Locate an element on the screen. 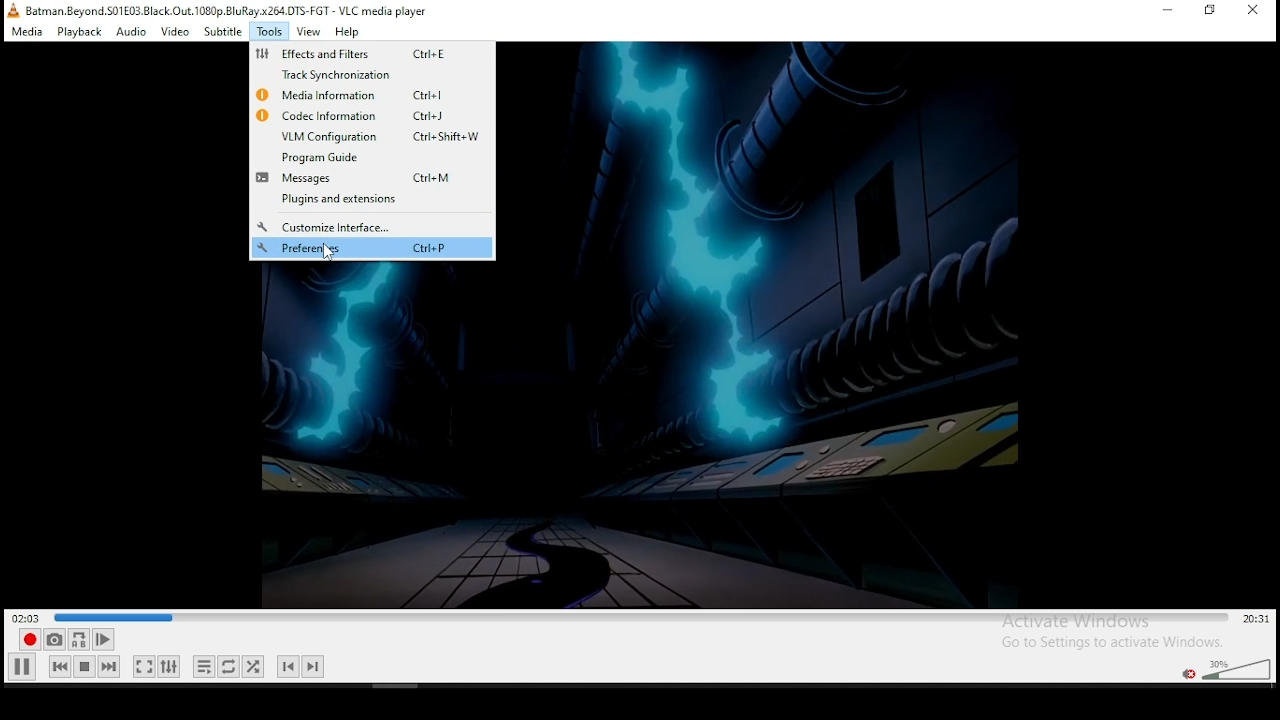  tools is located at coordinates (270, 31).